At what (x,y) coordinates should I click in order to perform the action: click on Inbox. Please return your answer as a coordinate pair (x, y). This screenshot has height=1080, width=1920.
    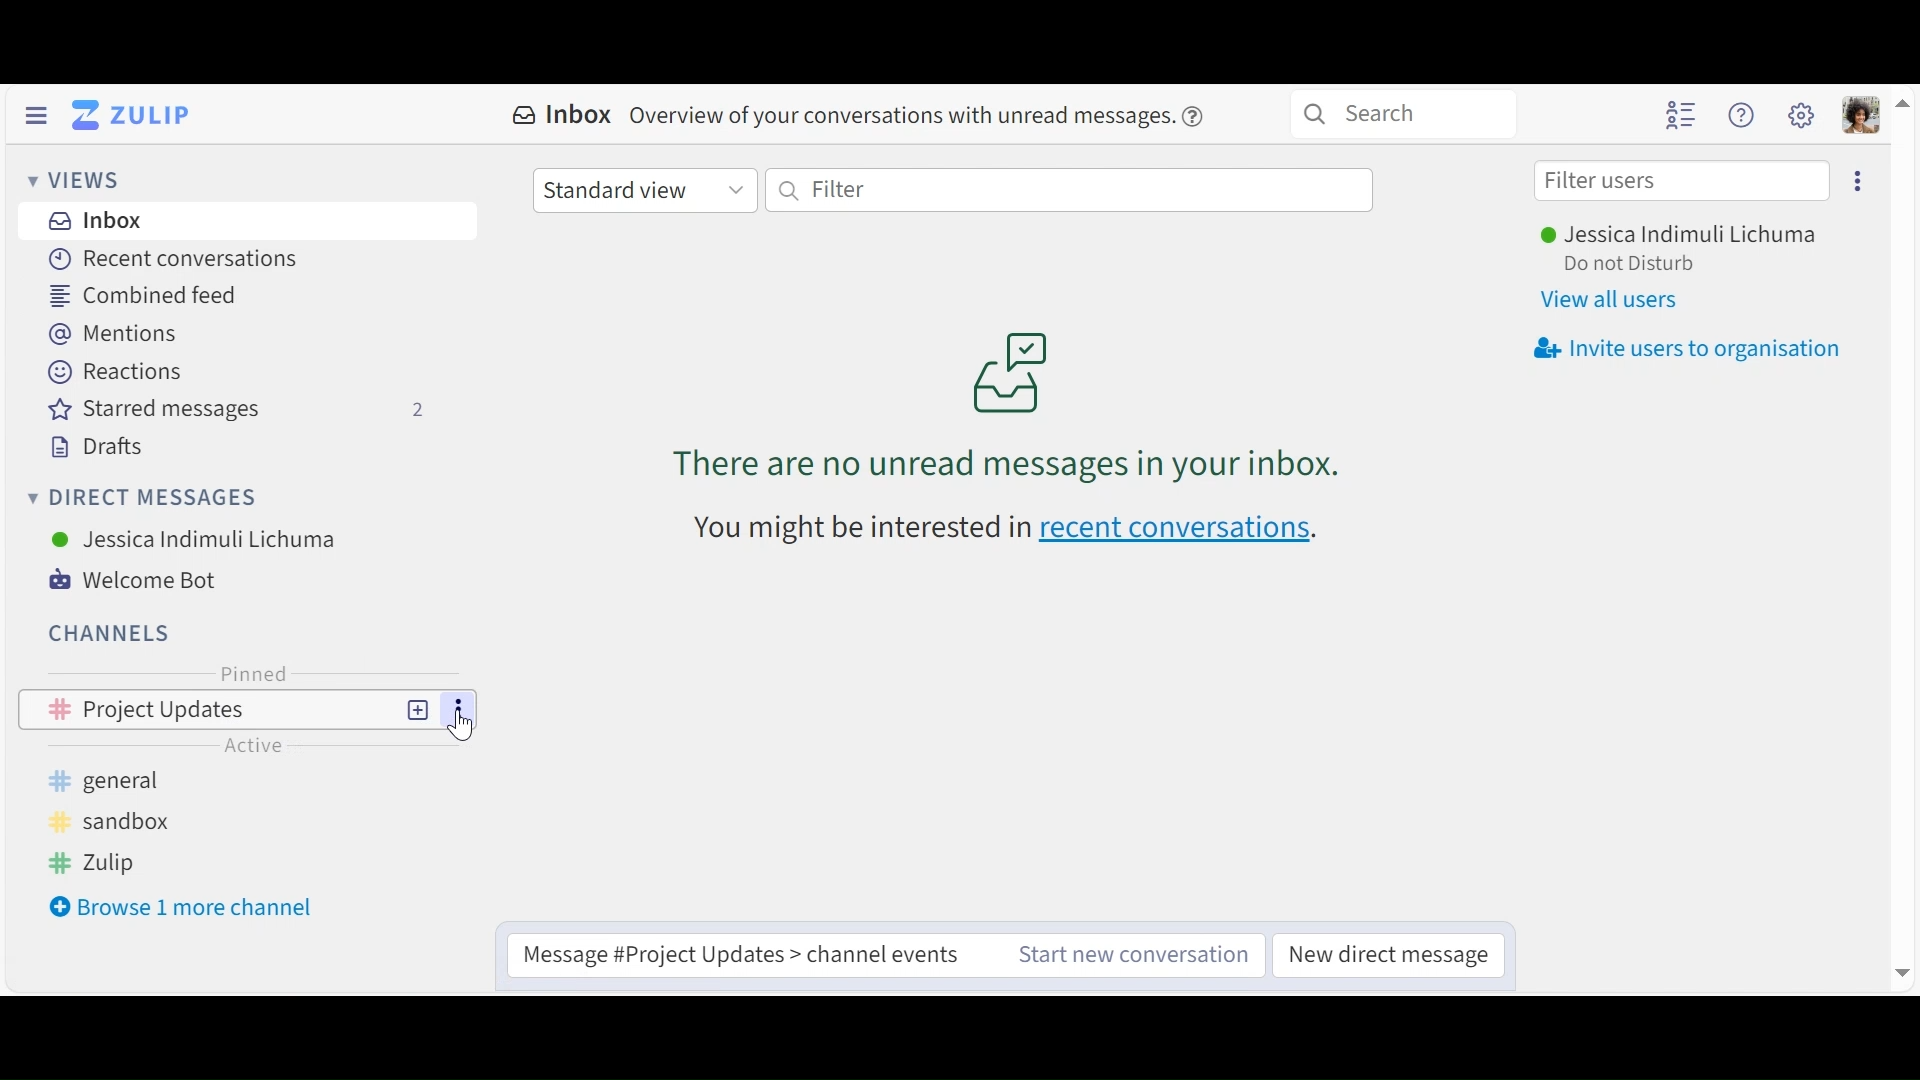
    Looking at the image, I should click on (859, 116).